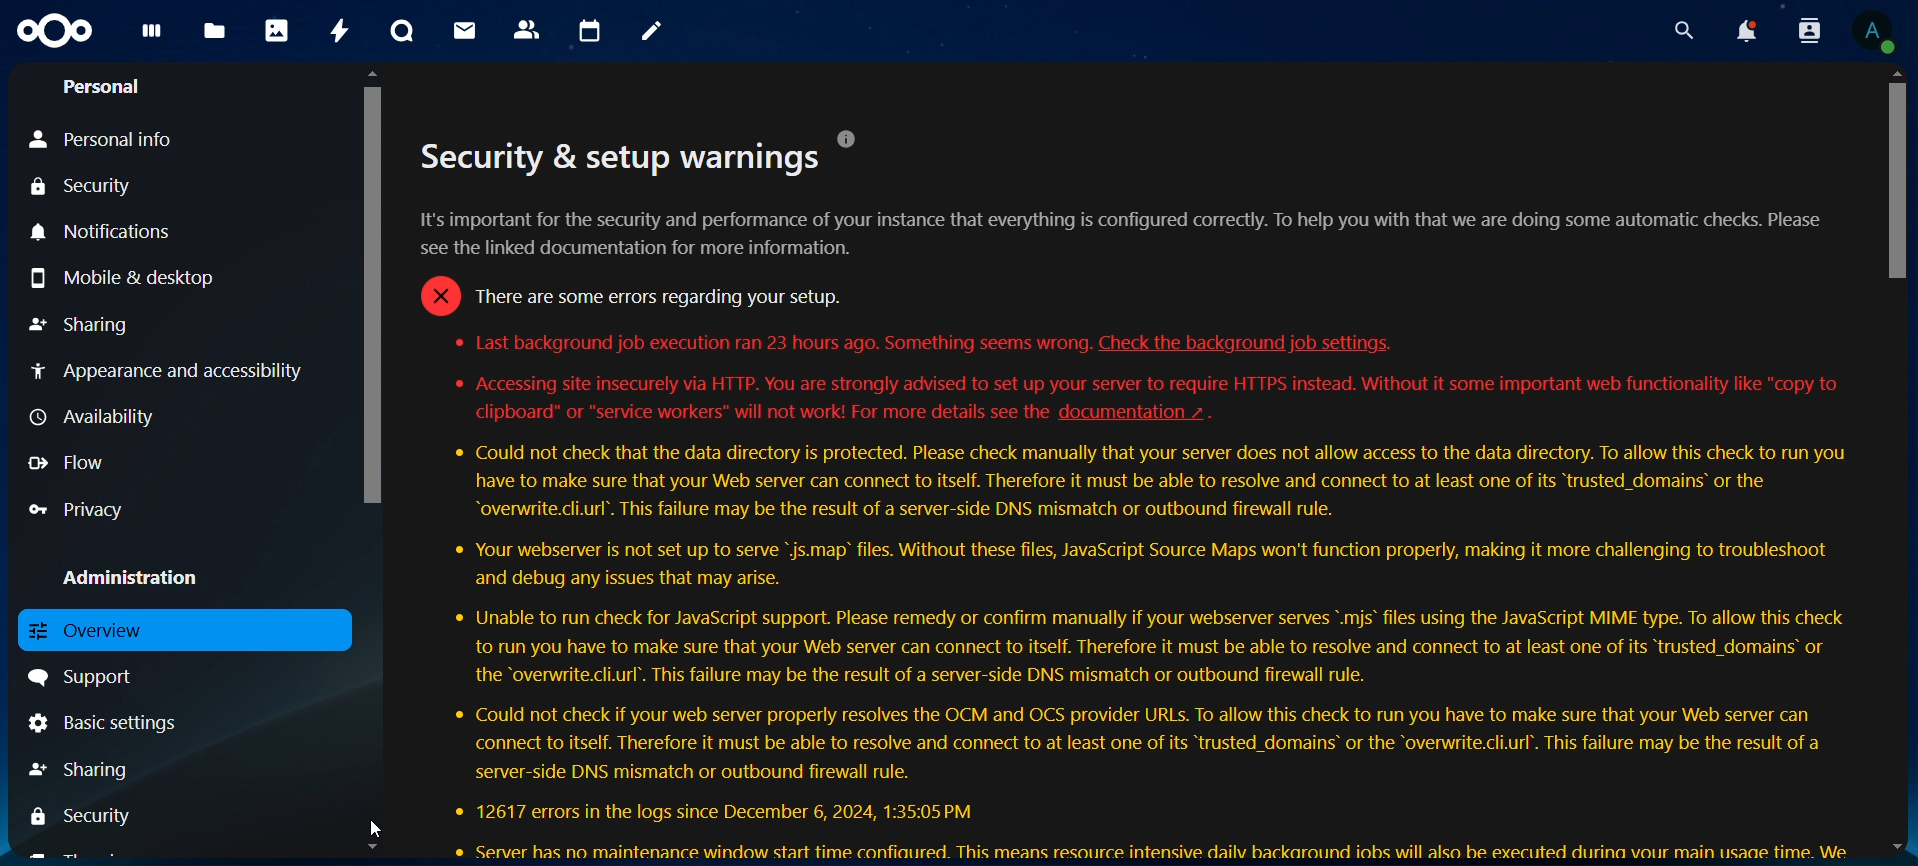 This screenshot has width=1918, height=866. Describe the element at coordinates (378, 826) in the screenshot. I see `Cursor` at that location.